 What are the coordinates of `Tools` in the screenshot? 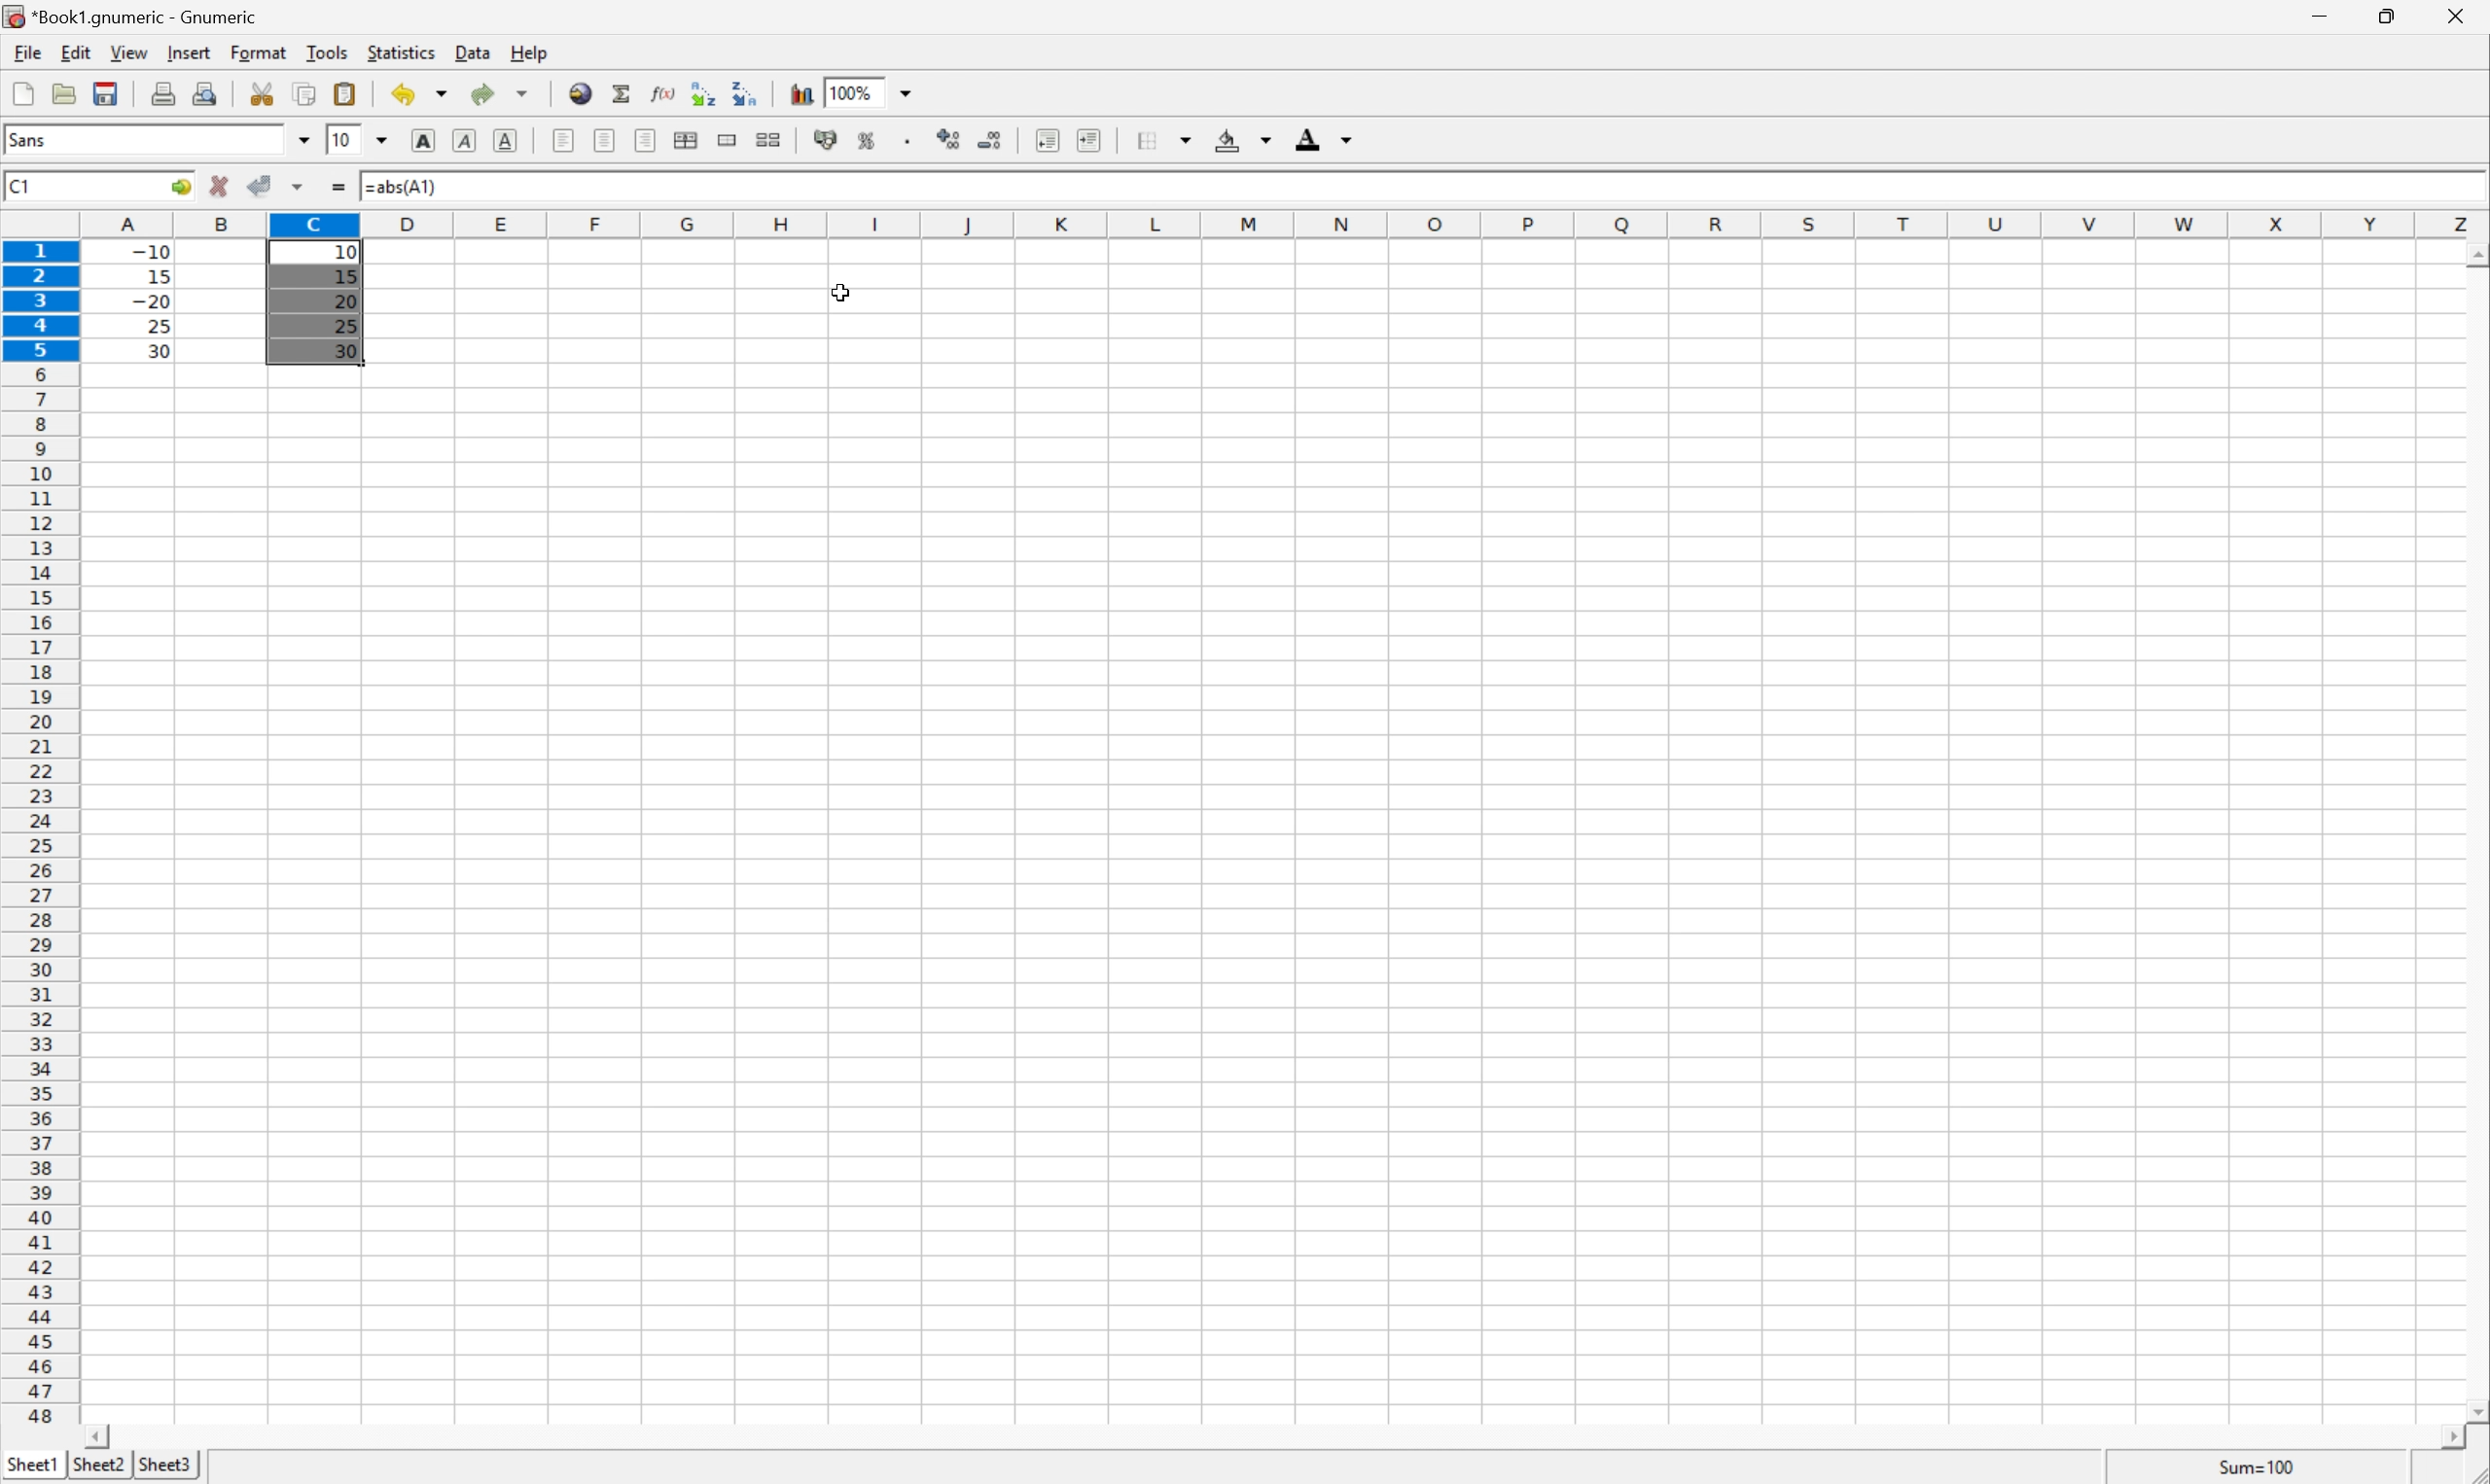 It's located at (329, 51).